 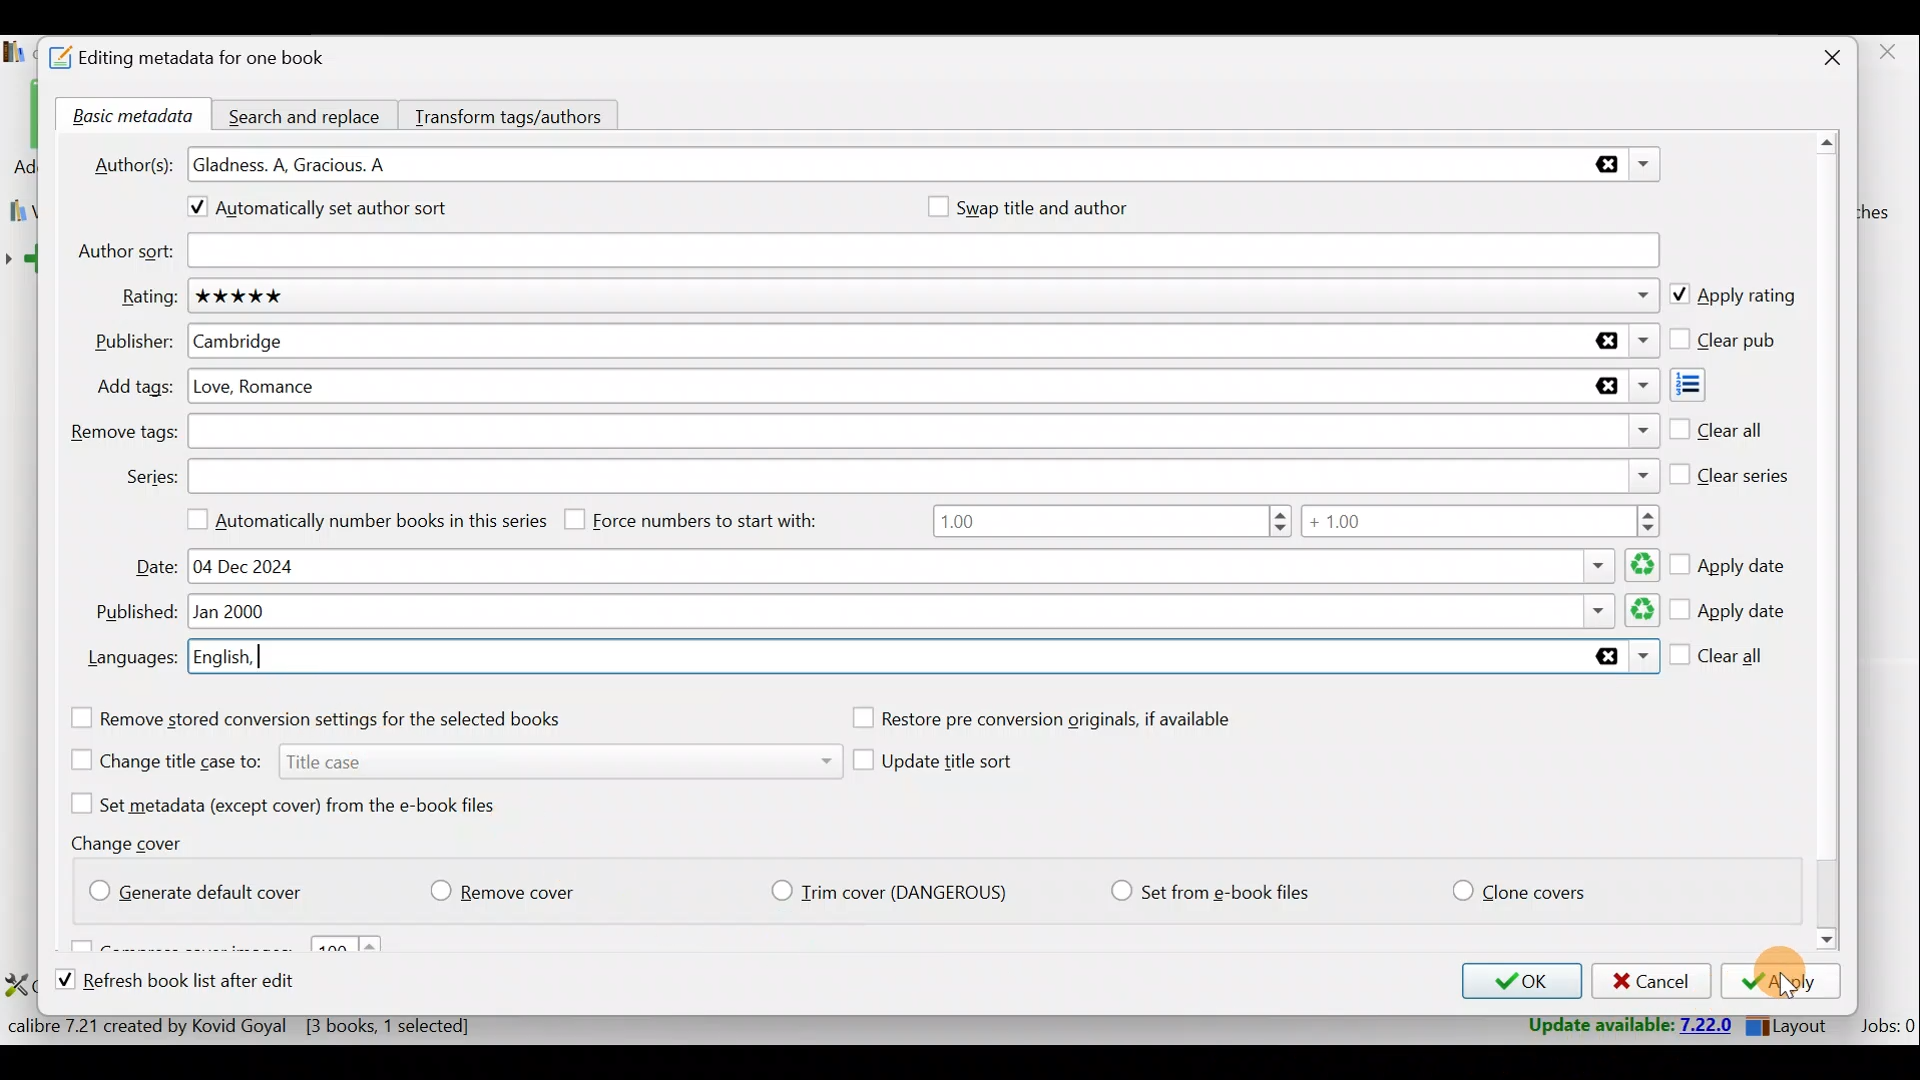 What do you see at coordinates (1784, 988) in the screenshot?
I see `Cursor` at bounding box center [1784, 988].